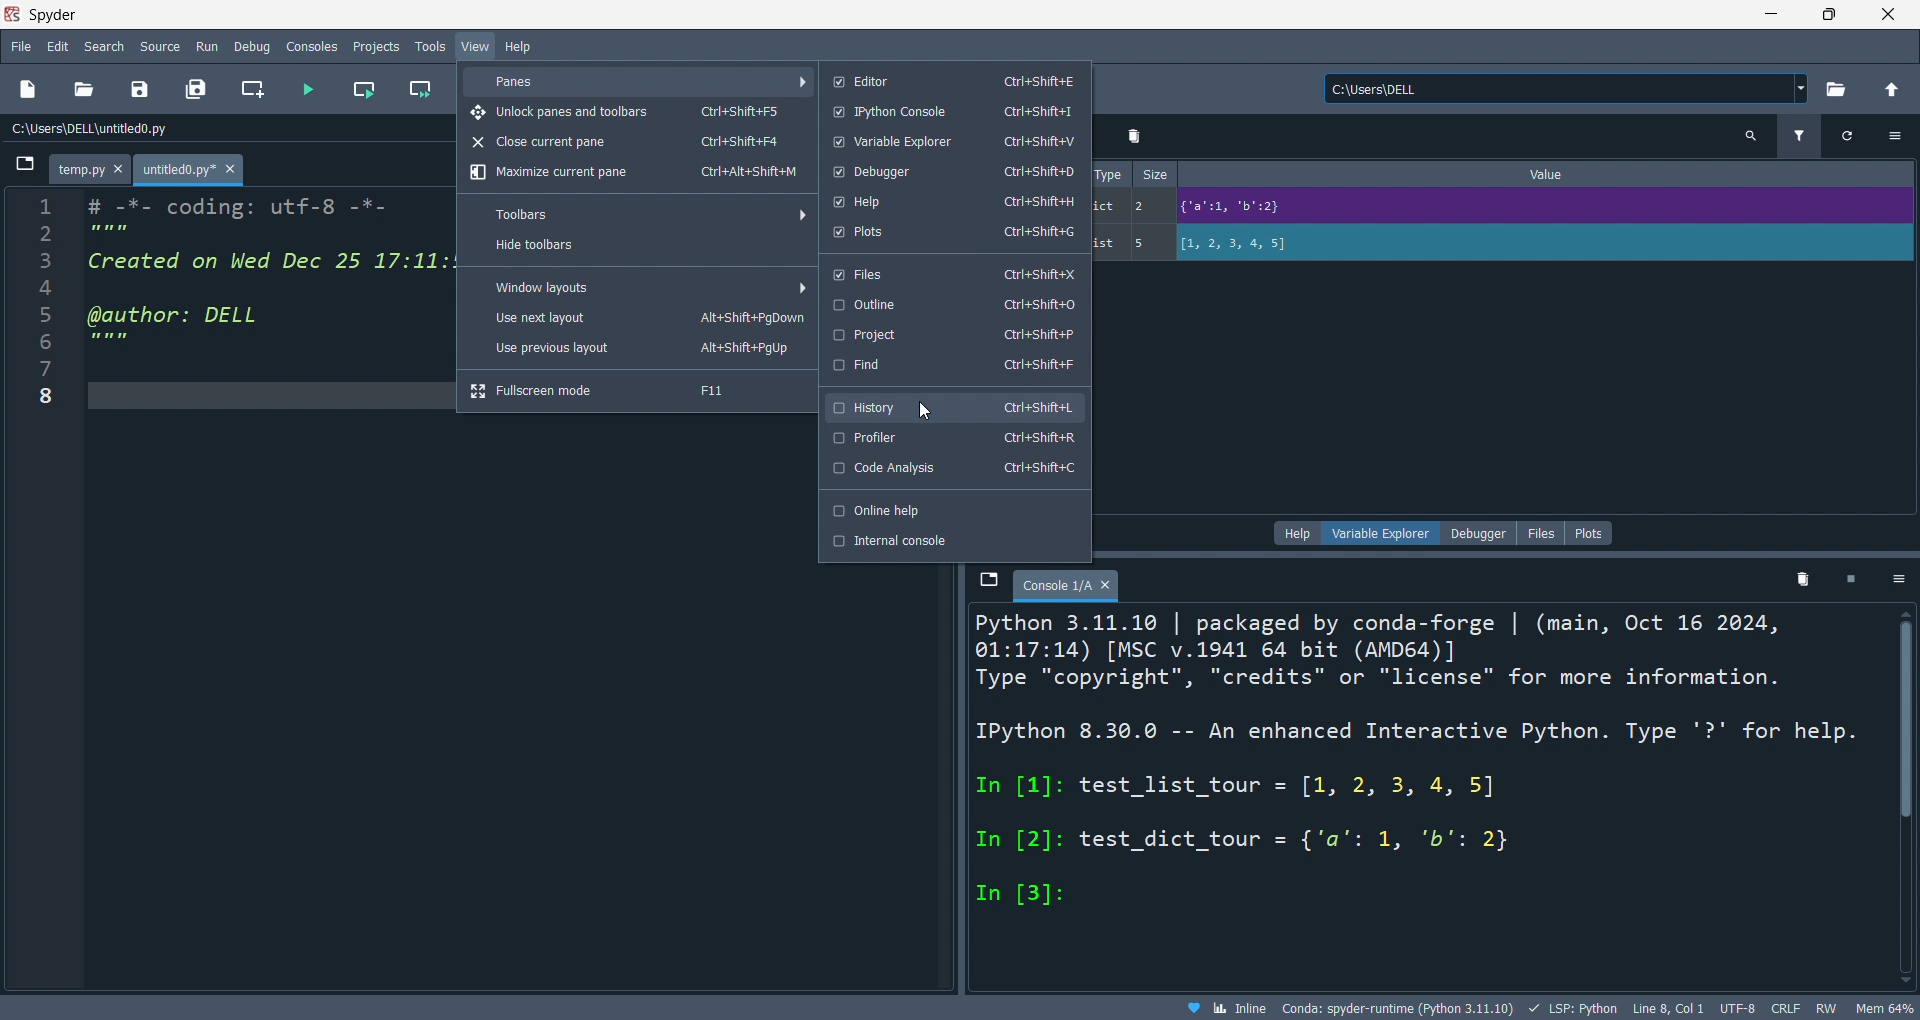 The height and width of the screenshot is (1020, 1920). I want to click on filter, so click(1797, 138).